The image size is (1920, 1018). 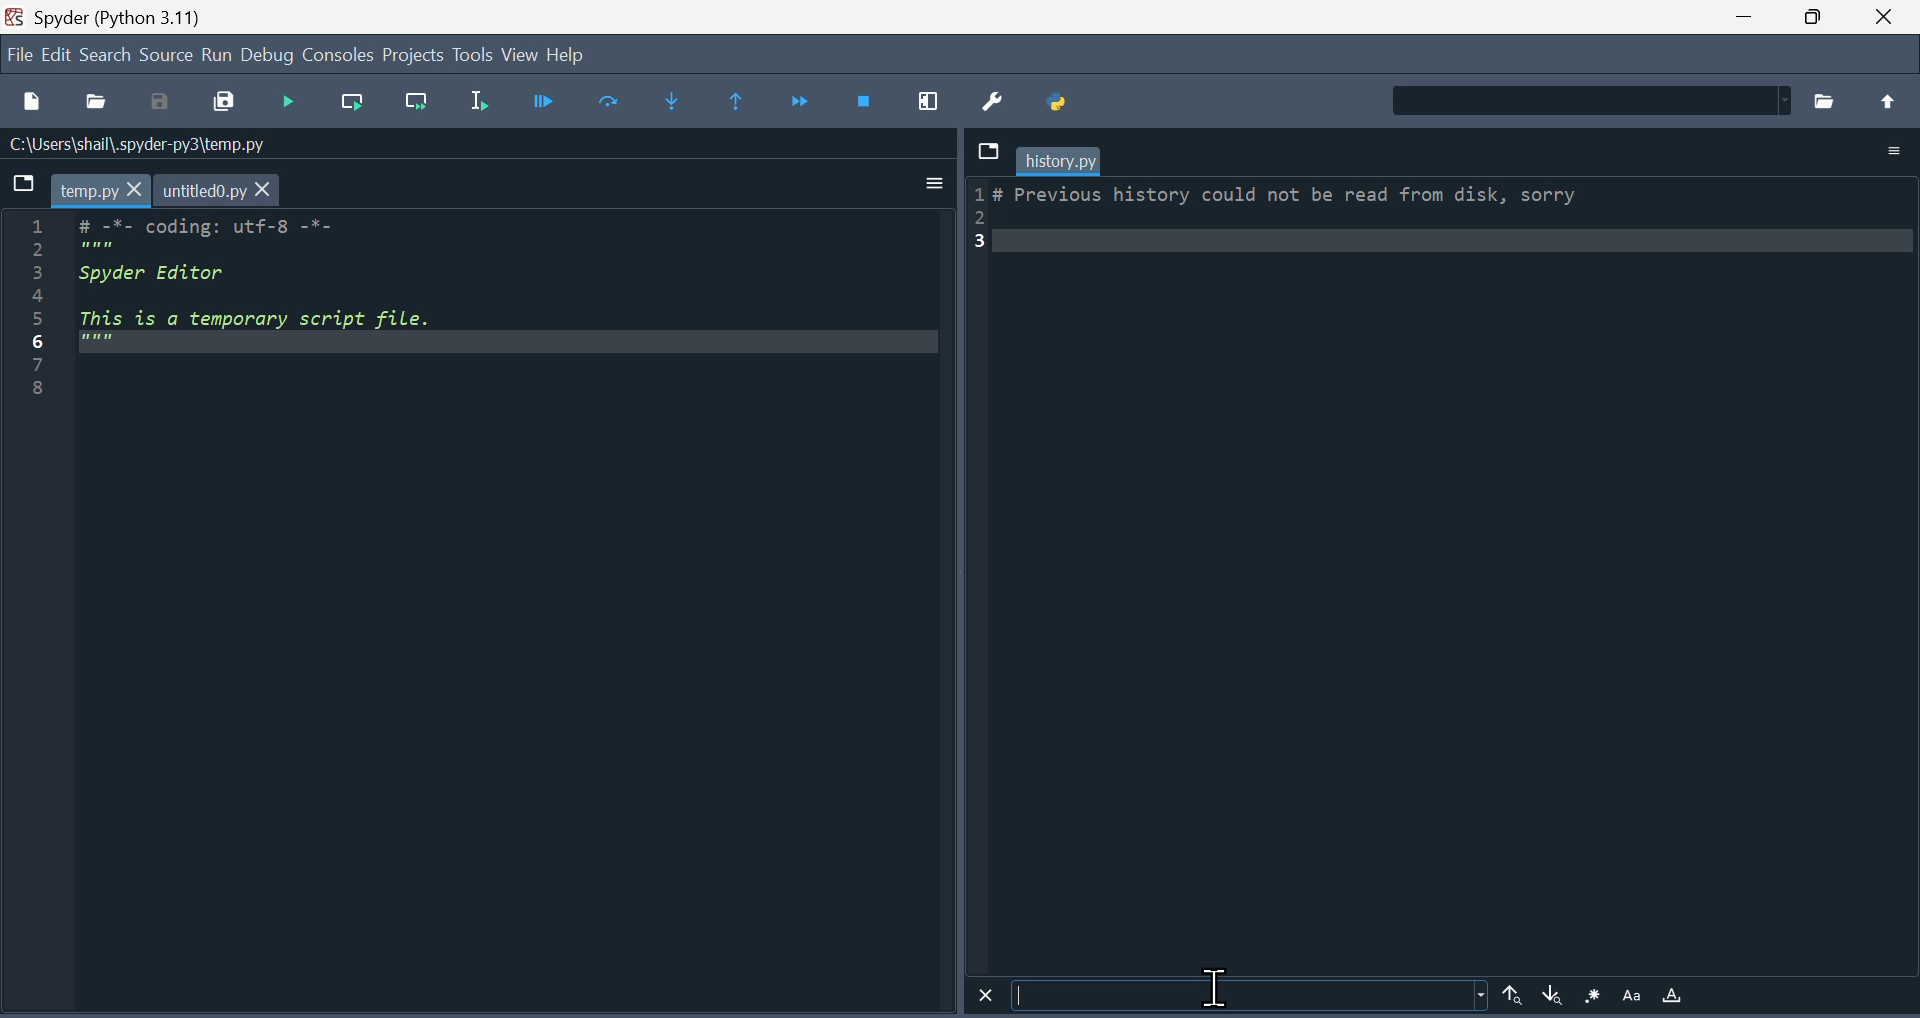 I want to click on Continue execution until next function, so click(x=804, y=101).